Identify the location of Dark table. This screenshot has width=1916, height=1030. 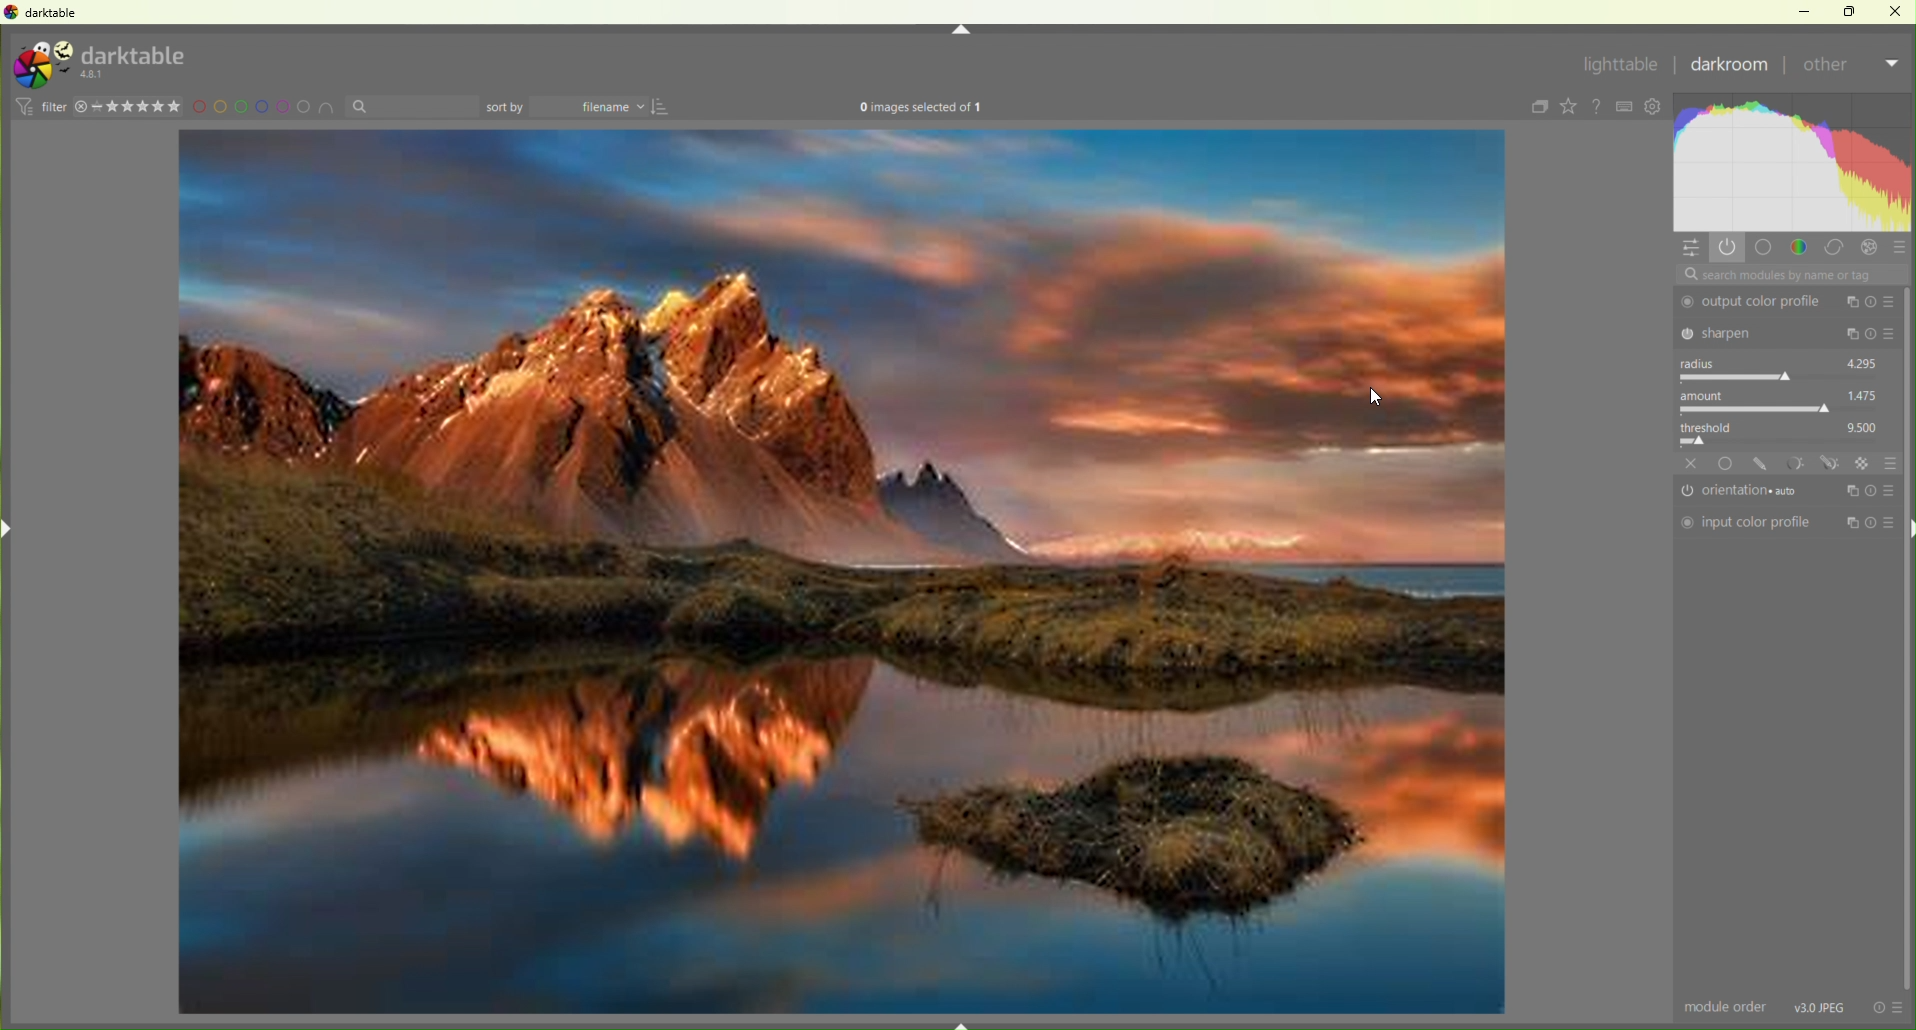
(56, 13).